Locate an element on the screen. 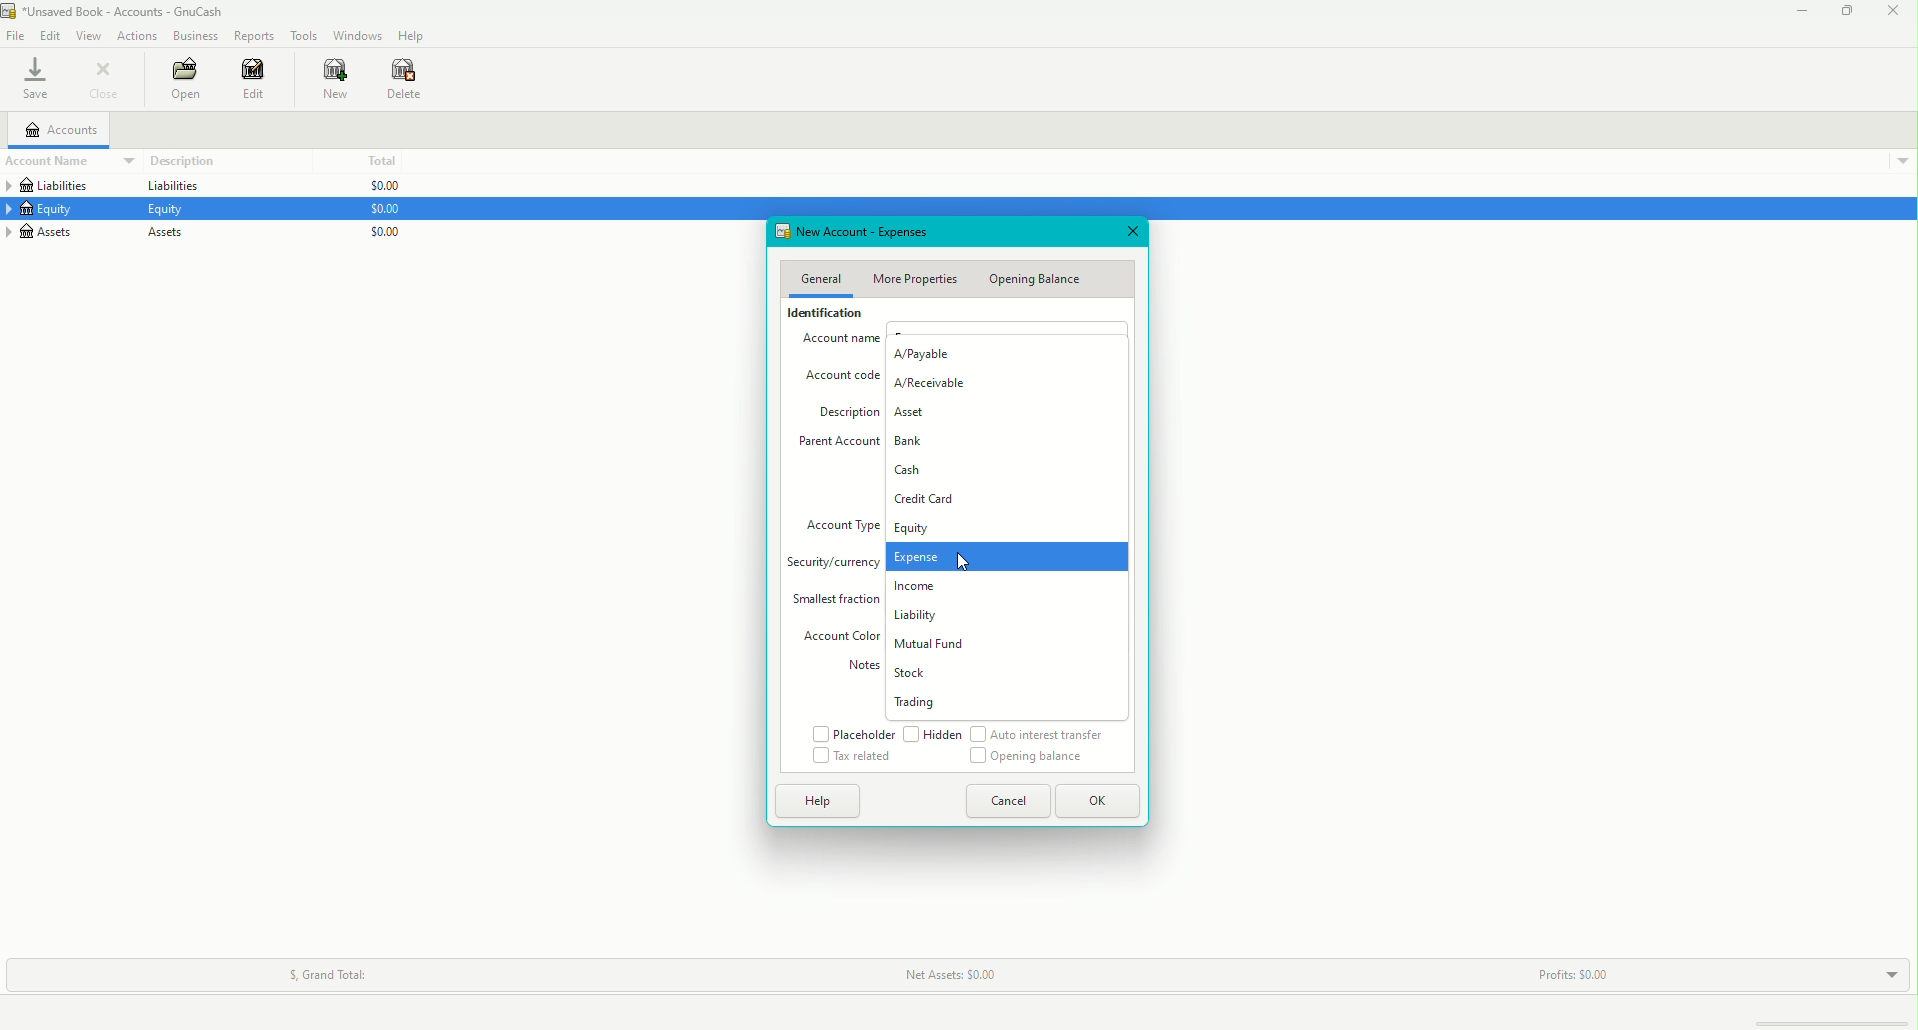  Identification is located at coordinates (825, 311).